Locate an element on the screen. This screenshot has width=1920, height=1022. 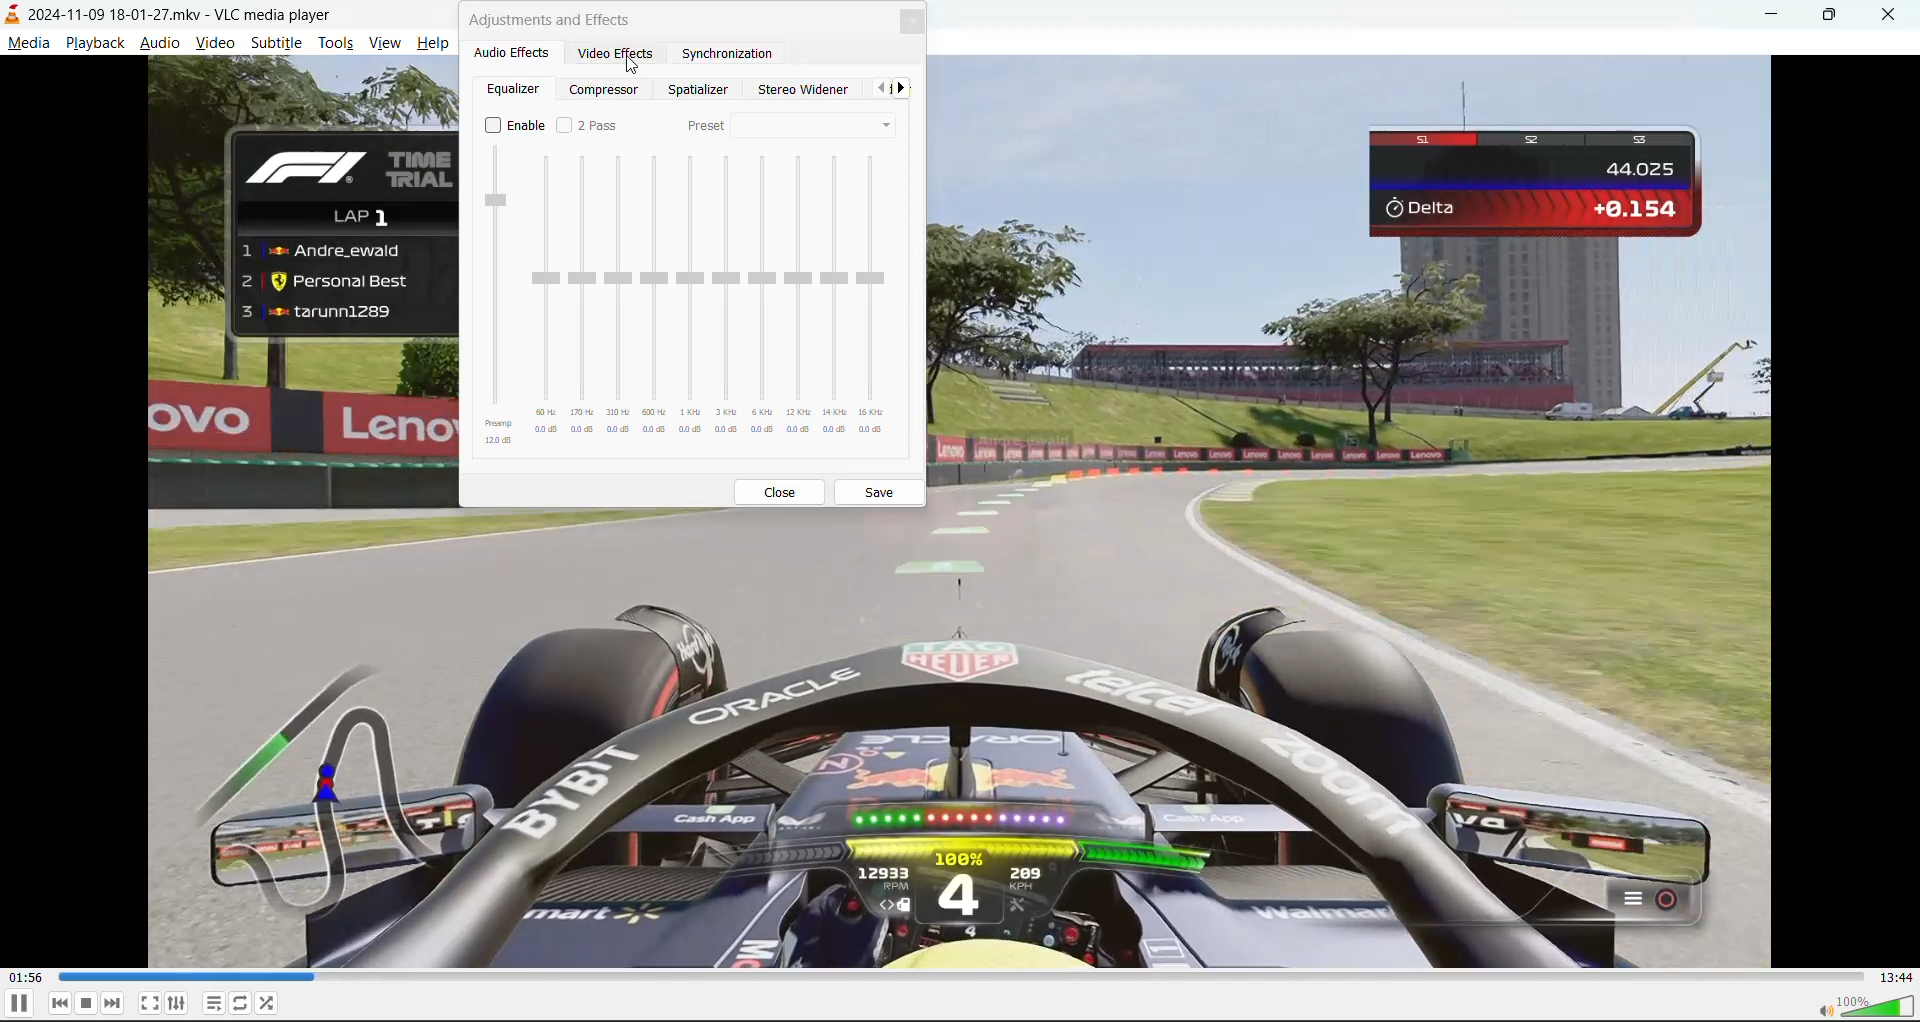
random is located at coordinates (268, 1002).